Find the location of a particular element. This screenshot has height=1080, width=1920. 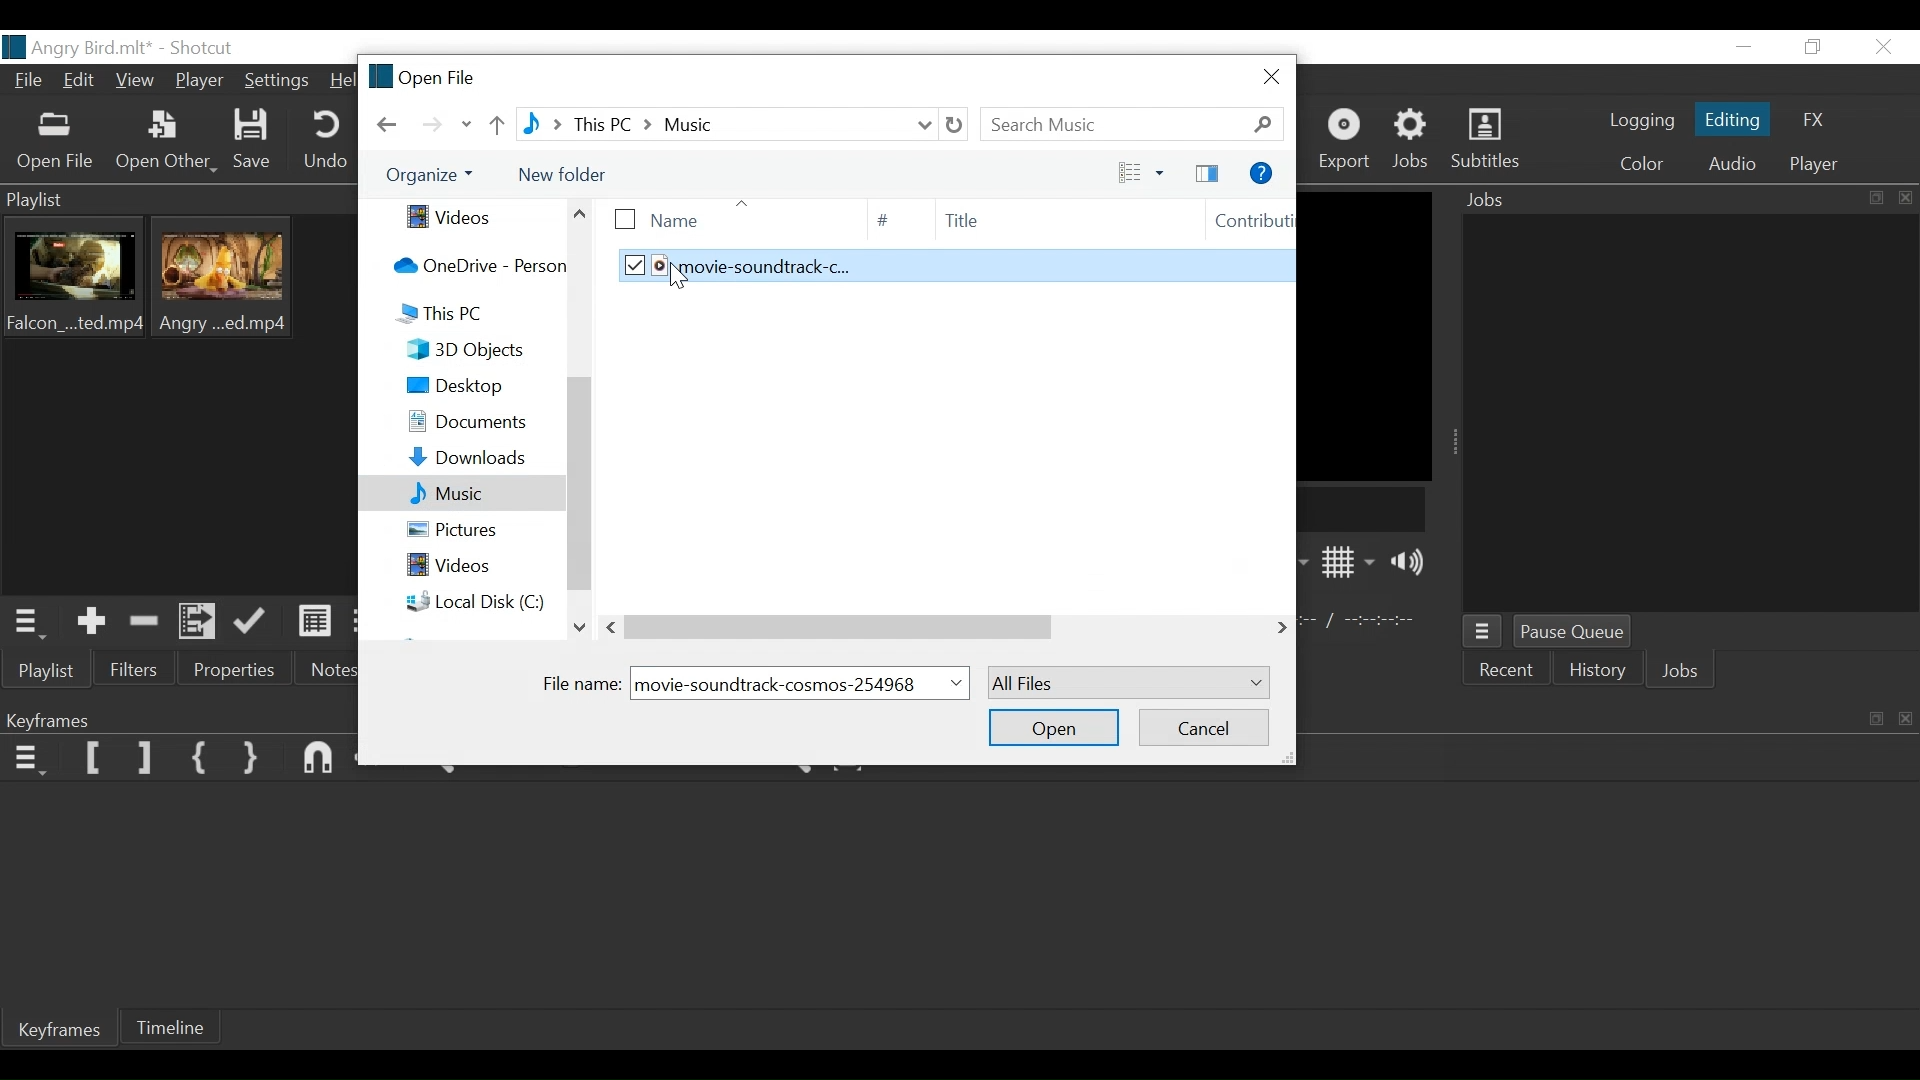

Undo is located at coordinates (328, 142).